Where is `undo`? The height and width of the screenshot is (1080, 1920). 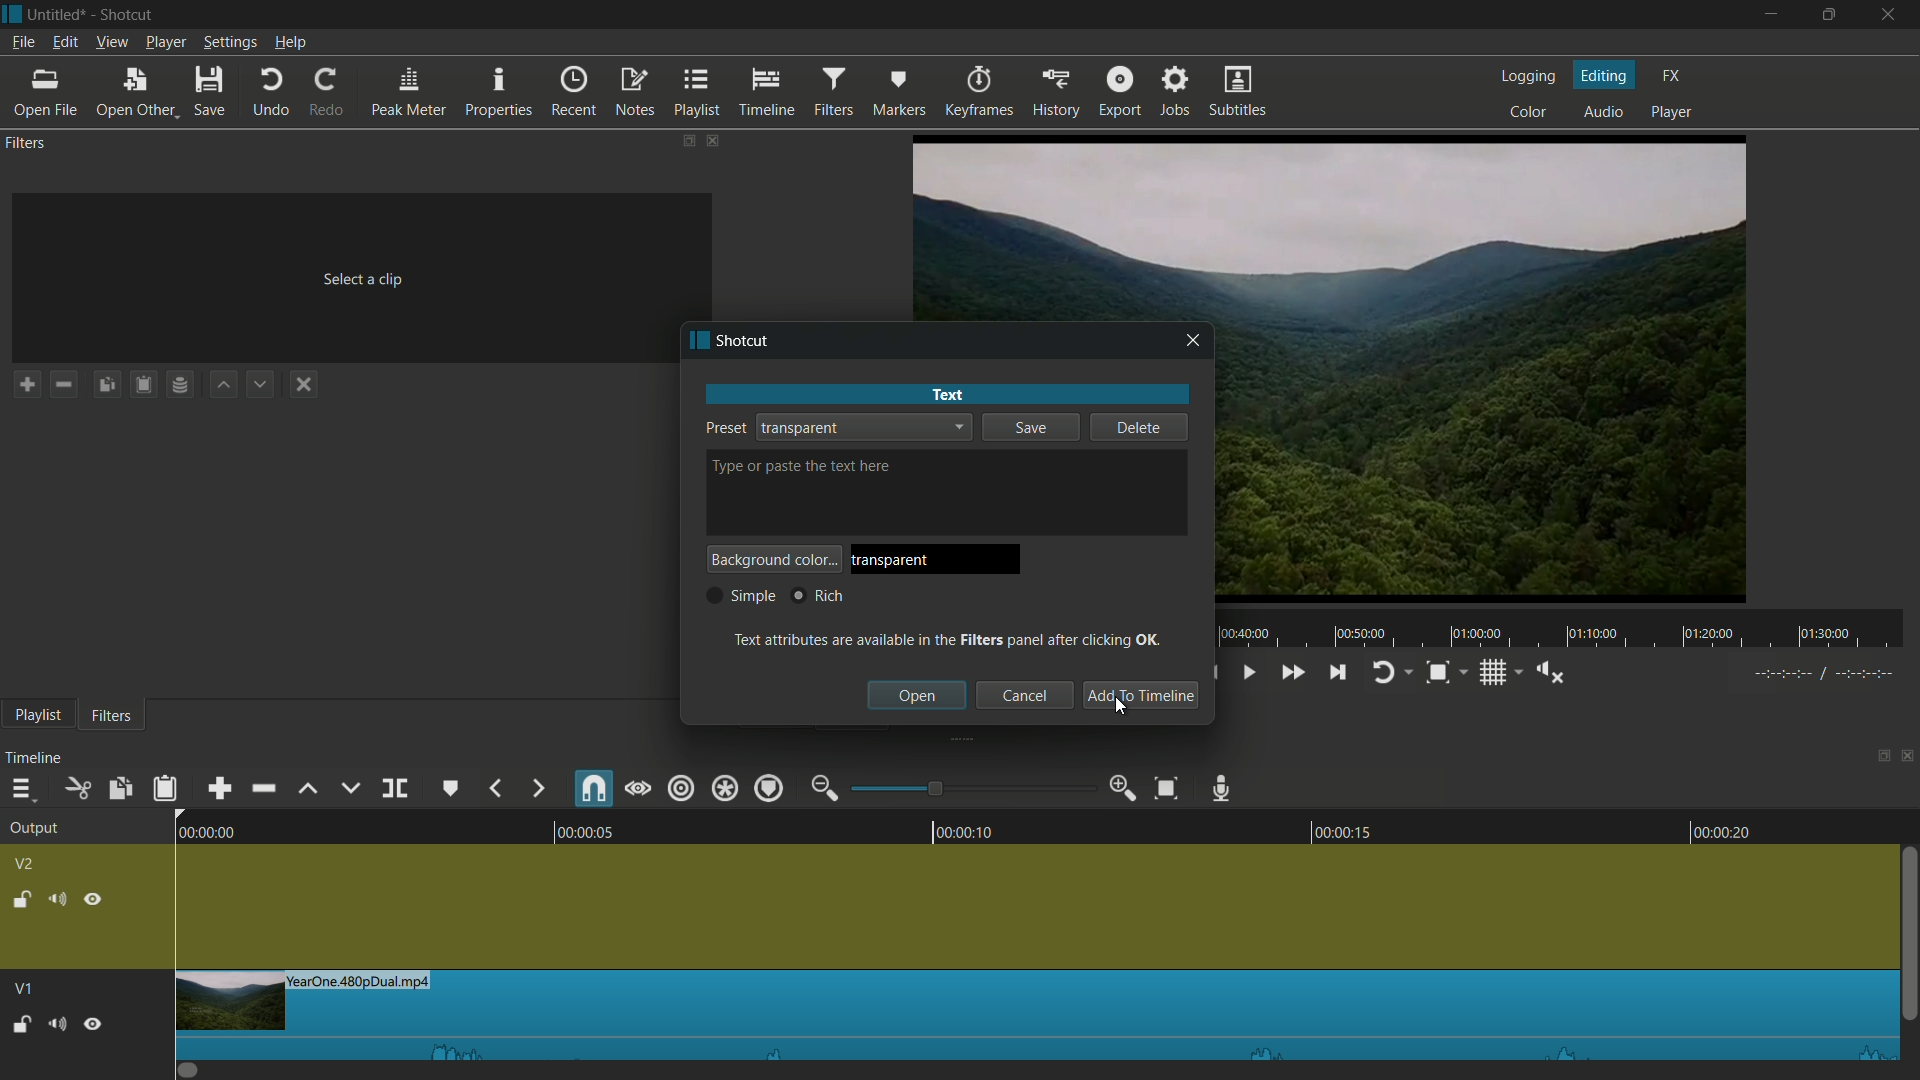 undo is located at coordinates (271, 93).